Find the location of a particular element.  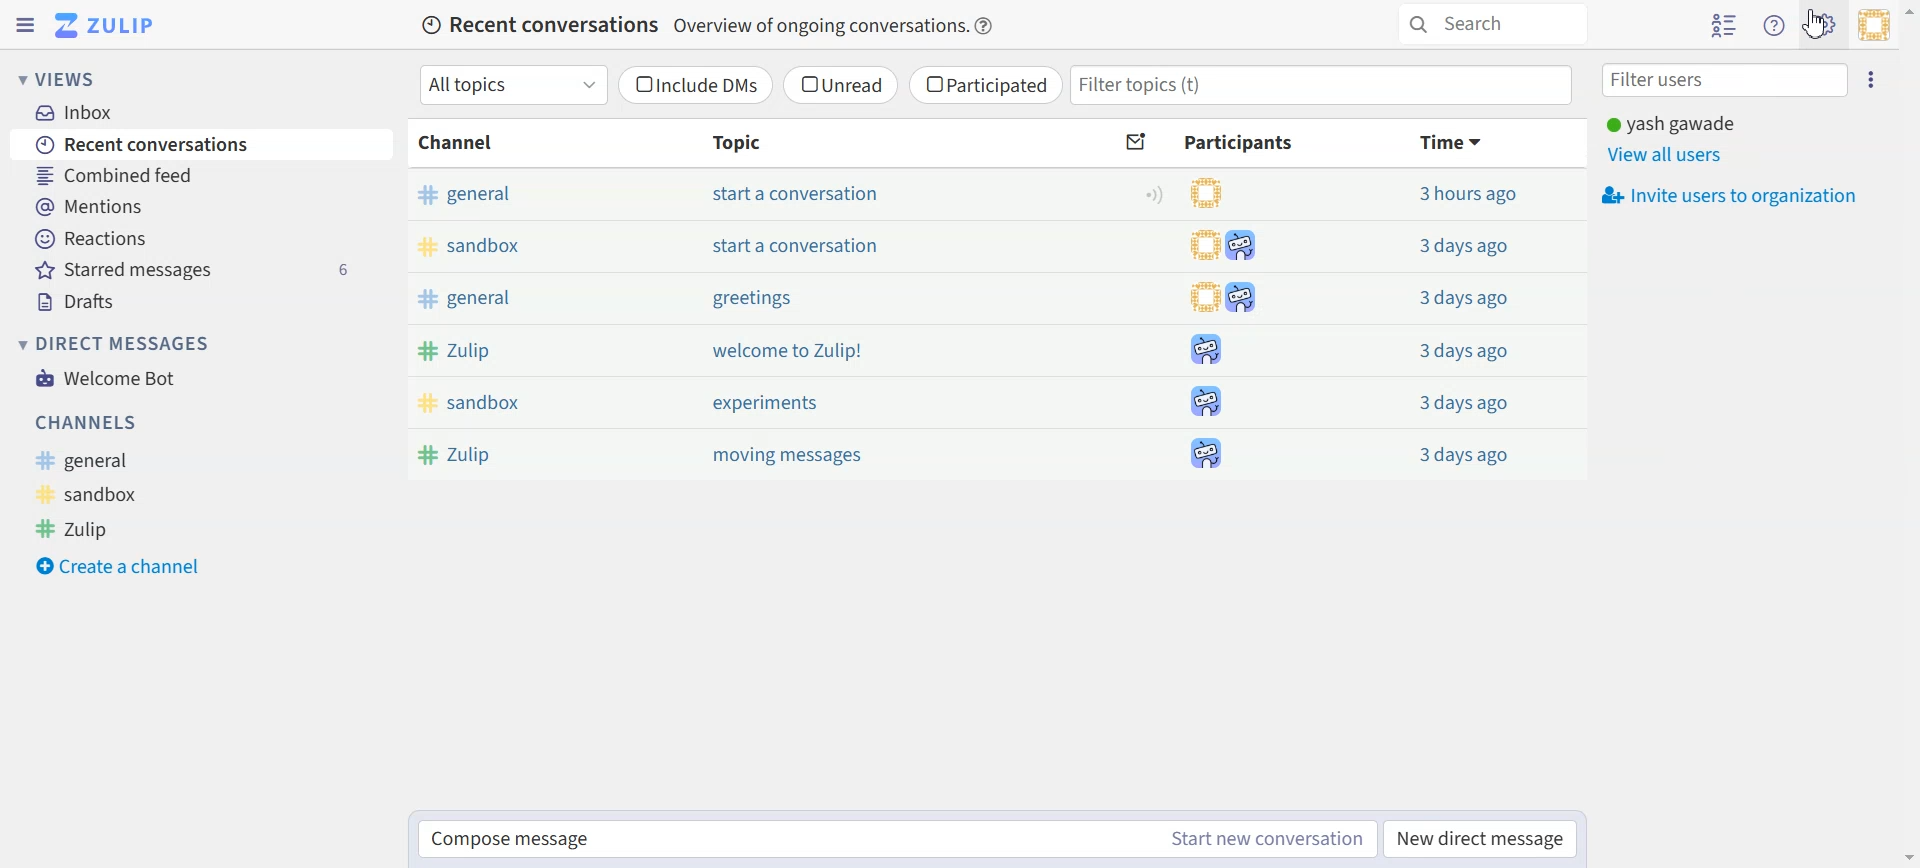

New direct message is located at coordinates (1480, 839).